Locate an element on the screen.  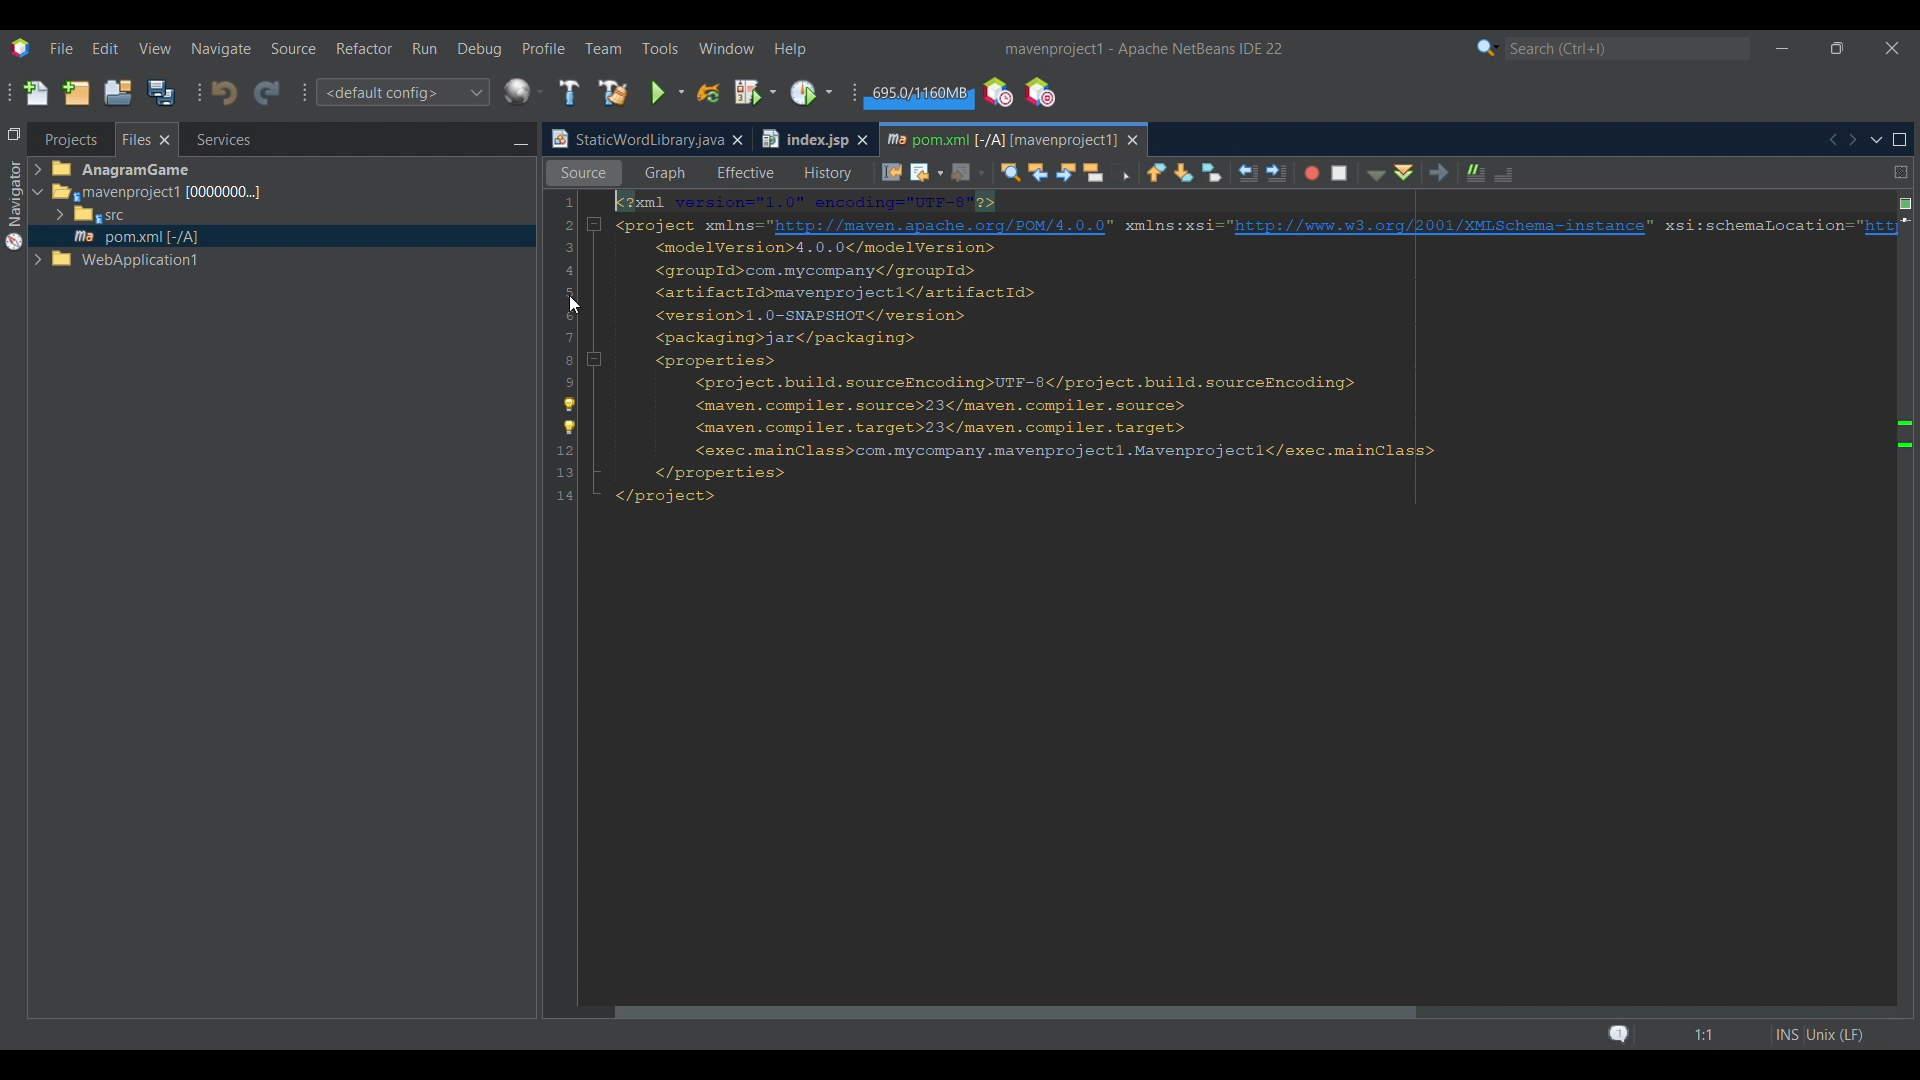
Show opened documents list is located at coordinates (1877, 141).